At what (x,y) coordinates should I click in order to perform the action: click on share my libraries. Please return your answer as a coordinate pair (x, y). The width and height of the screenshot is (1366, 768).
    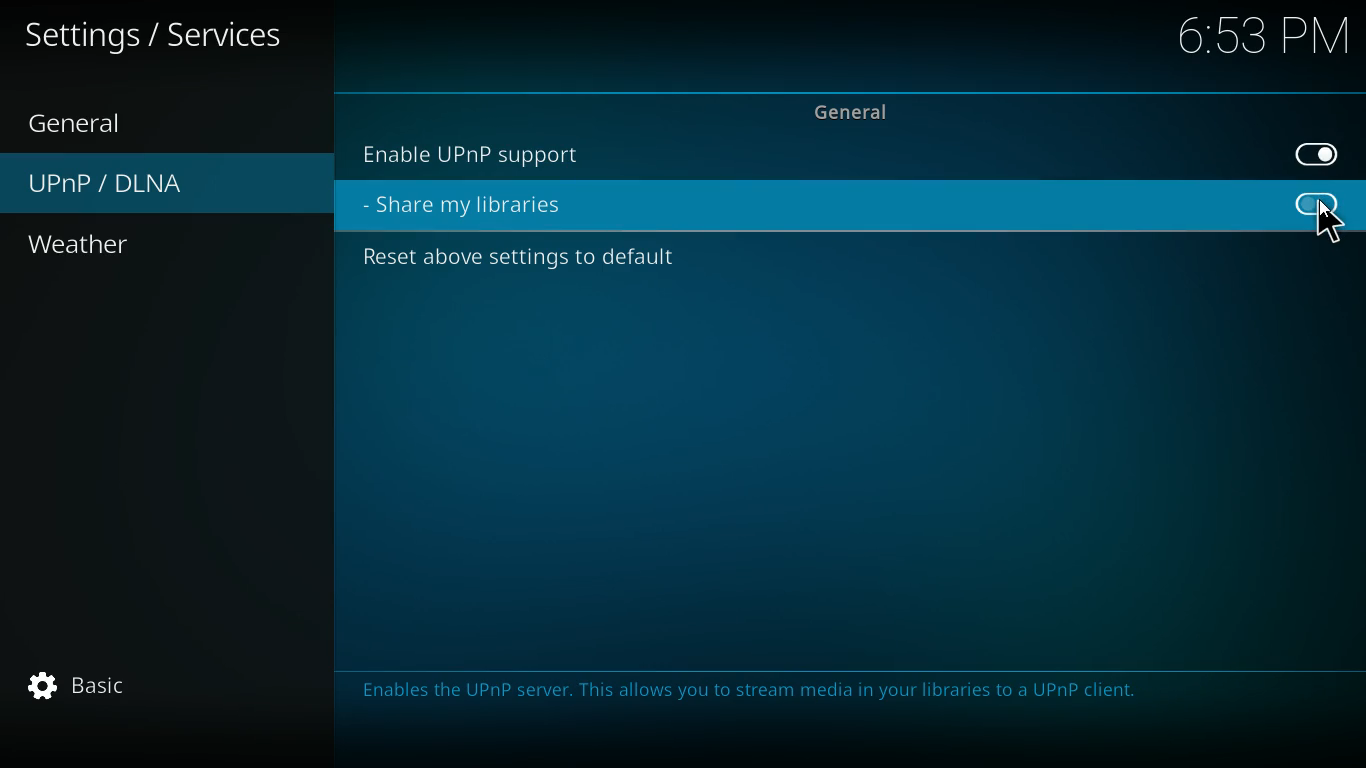
    Looking at the image, I should click on (485, 206).